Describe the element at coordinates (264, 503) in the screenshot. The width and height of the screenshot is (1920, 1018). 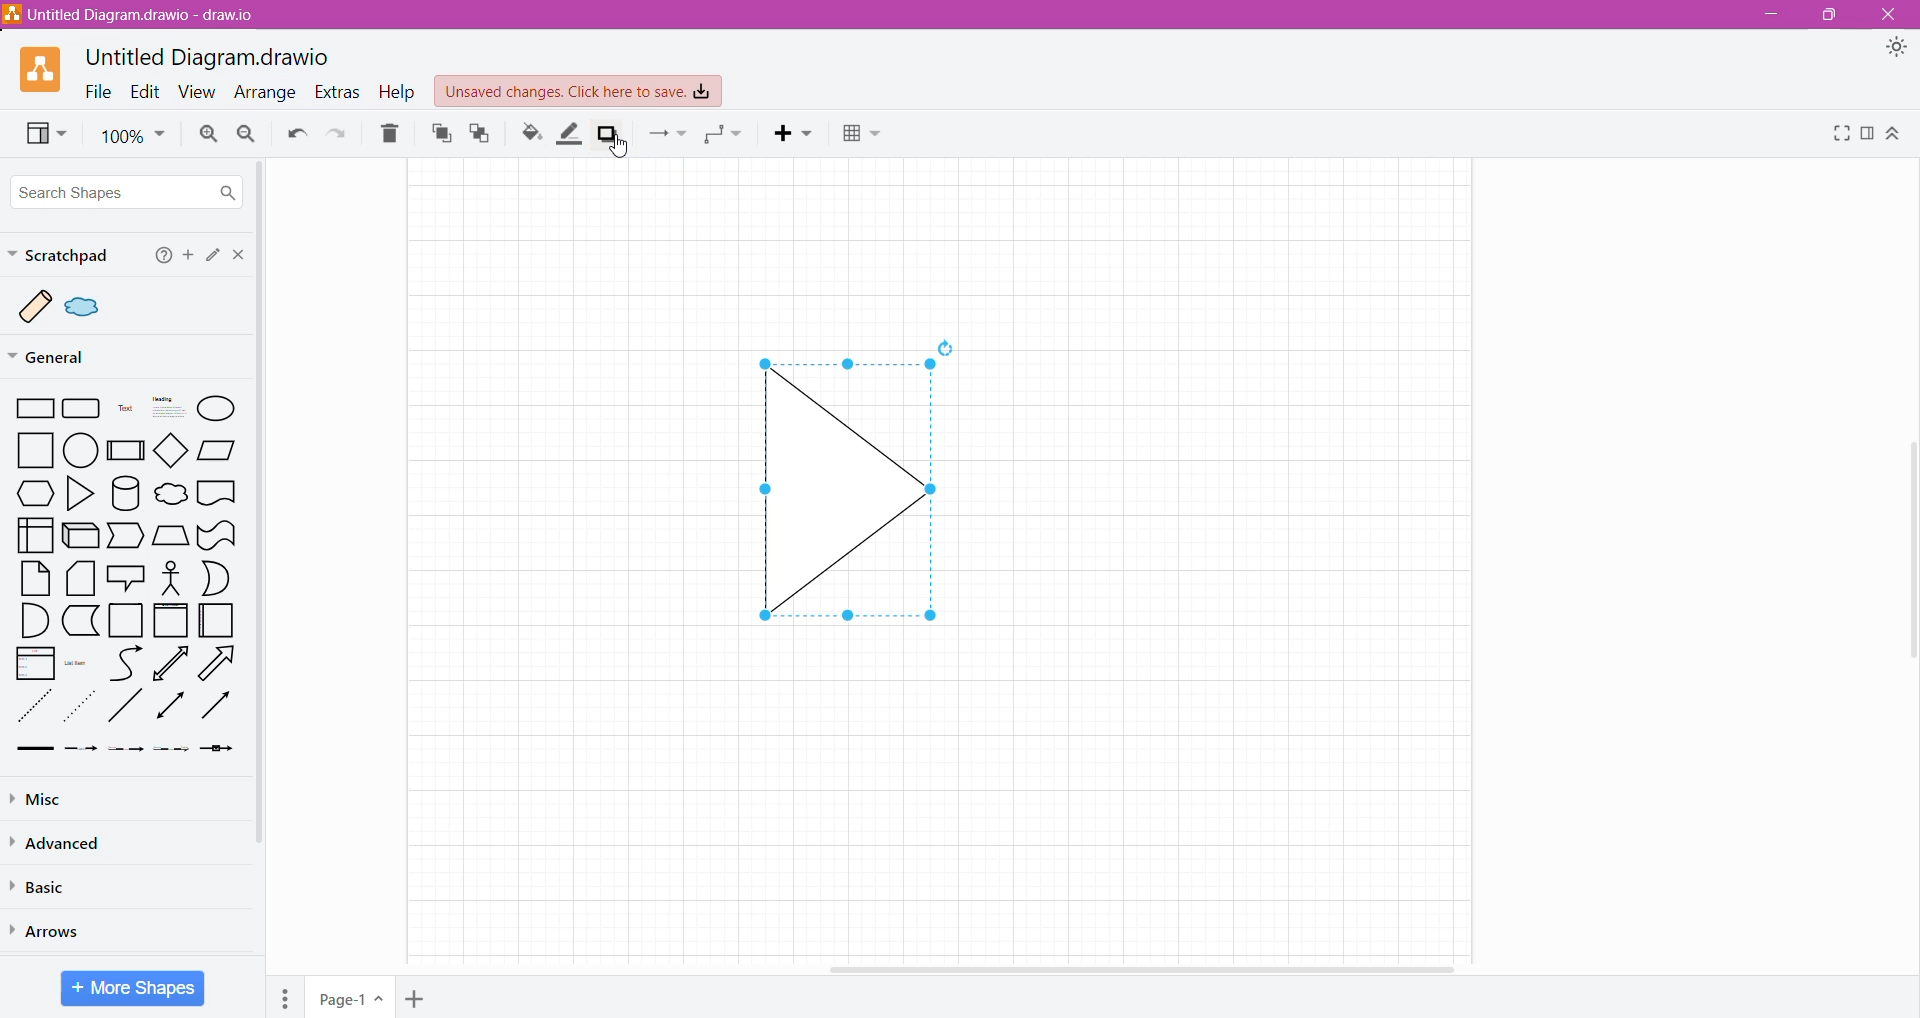
I see `Vertical Scroll Bar` at that location.